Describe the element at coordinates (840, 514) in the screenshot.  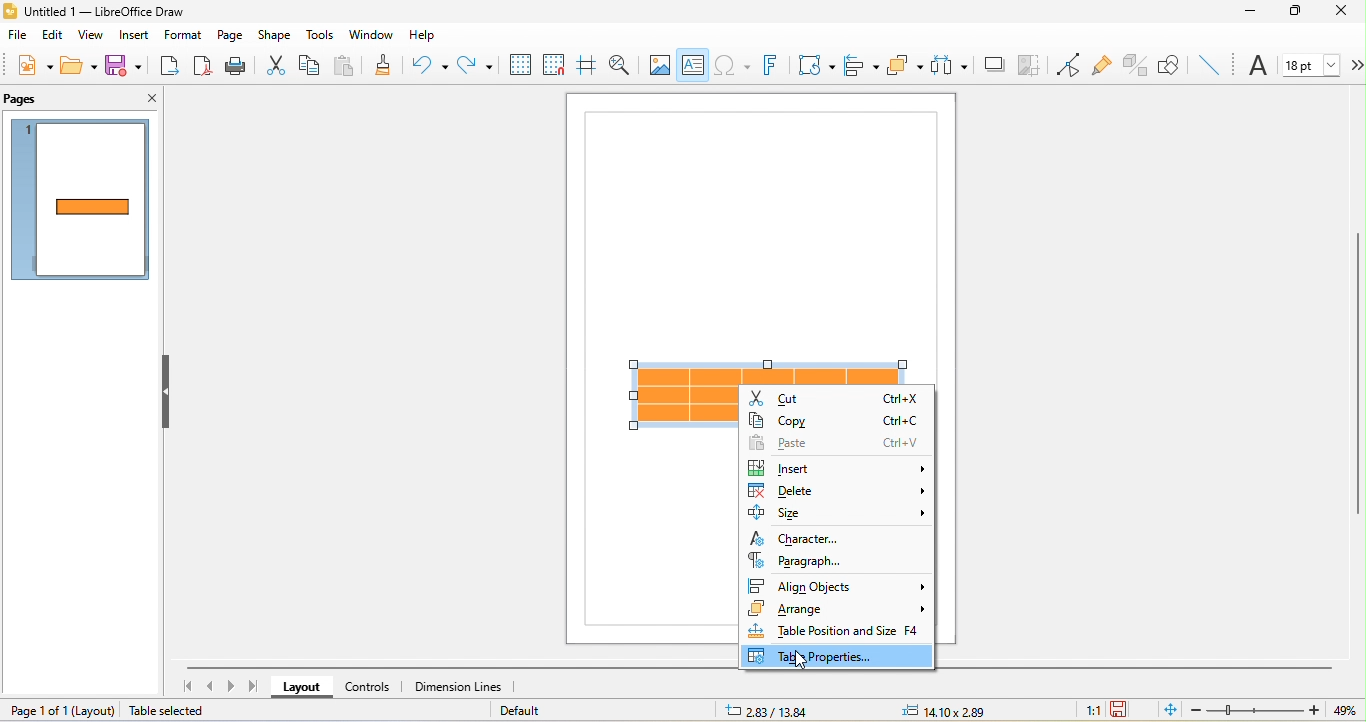
I see `size` at that location.